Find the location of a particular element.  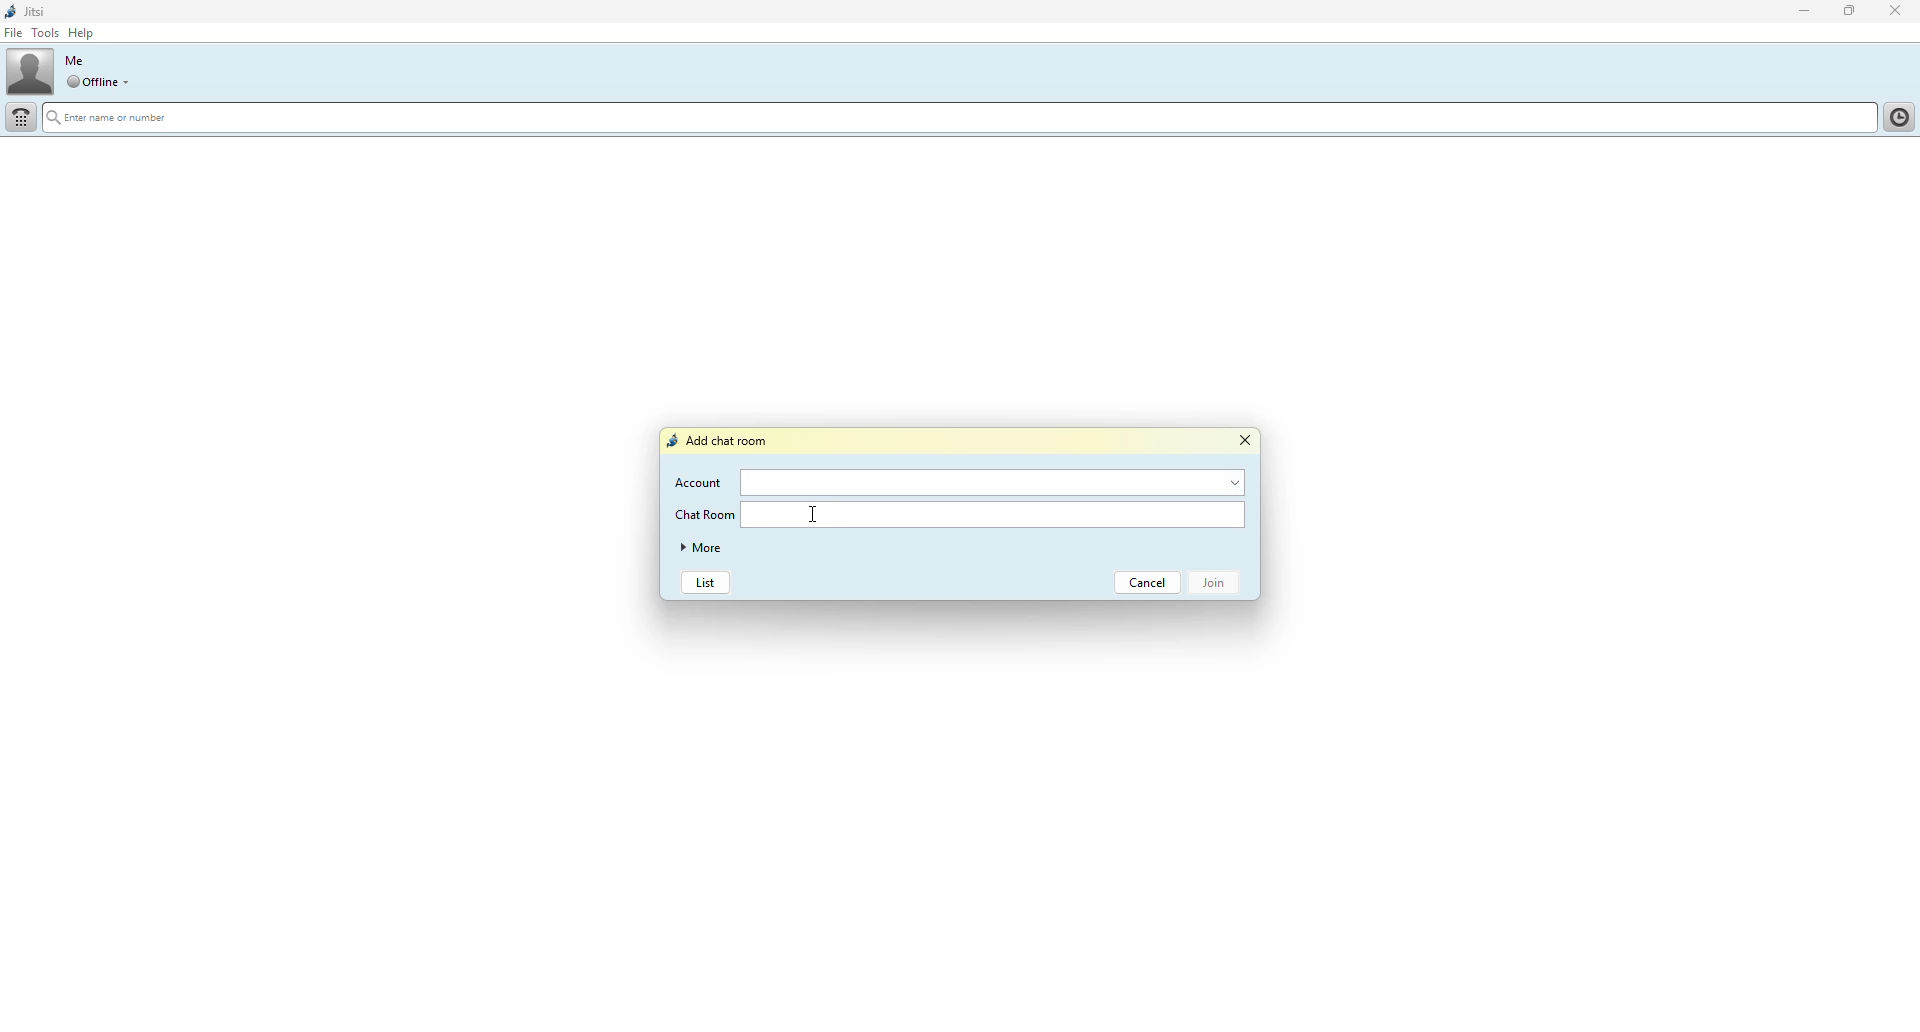

me is located at coordinates (74, 60).